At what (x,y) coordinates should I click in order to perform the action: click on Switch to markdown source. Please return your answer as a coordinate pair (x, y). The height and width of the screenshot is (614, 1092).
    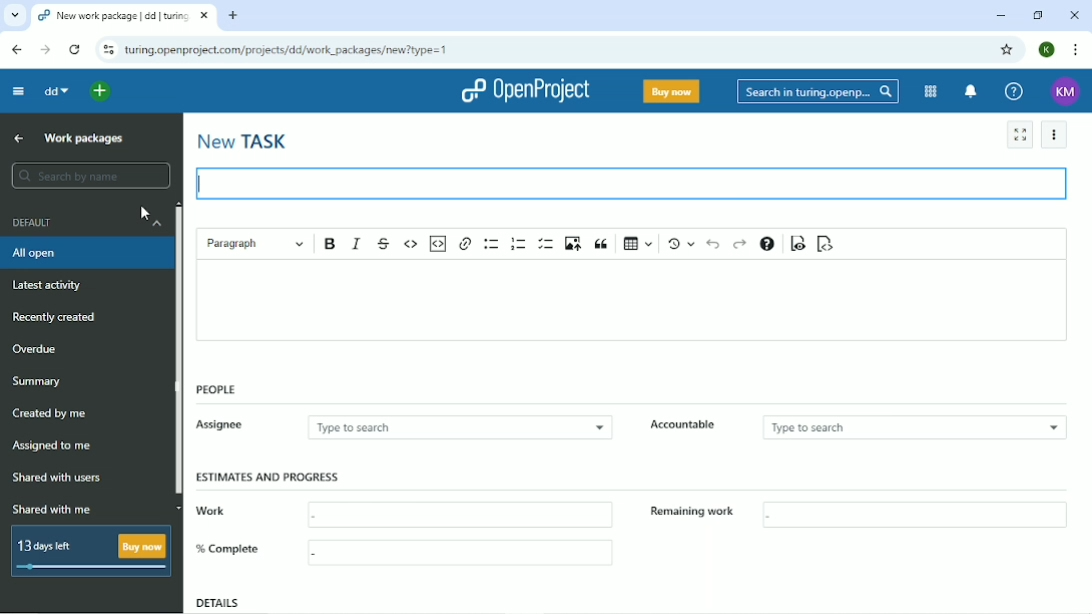
    Looking at the image, I should click on (825, 244).